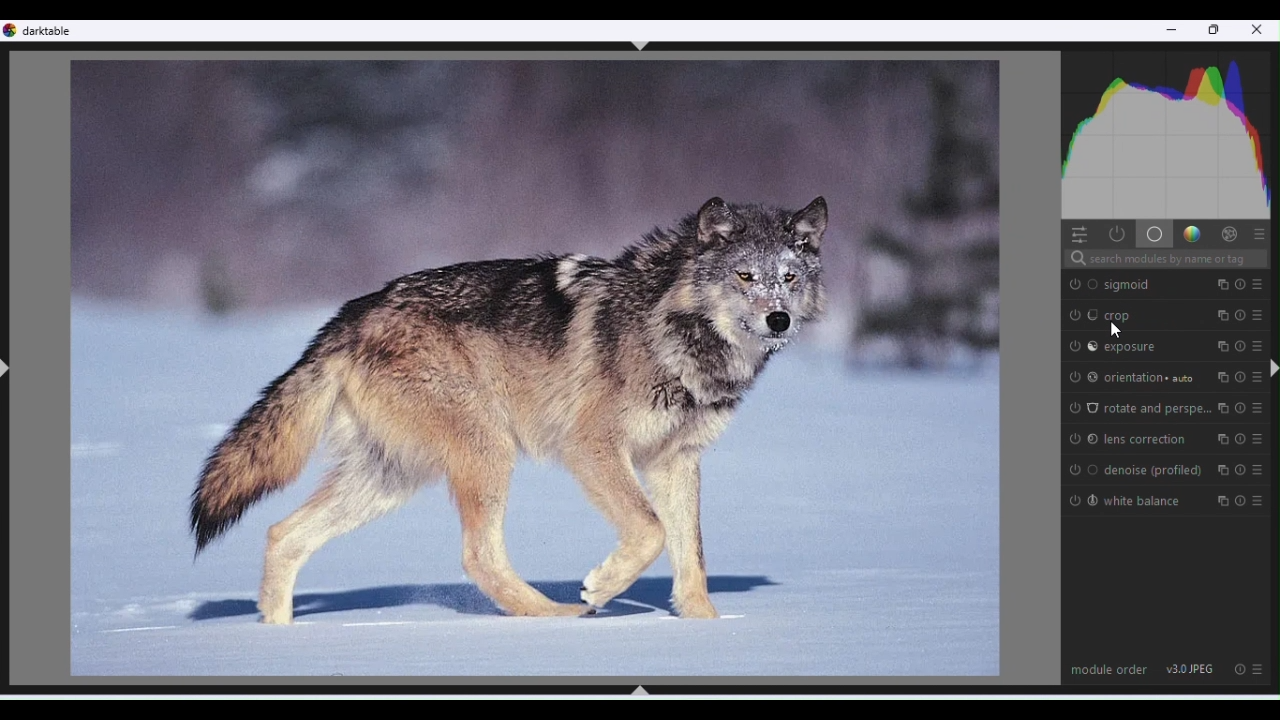  I want to click on White balance, so click(1171, 500).